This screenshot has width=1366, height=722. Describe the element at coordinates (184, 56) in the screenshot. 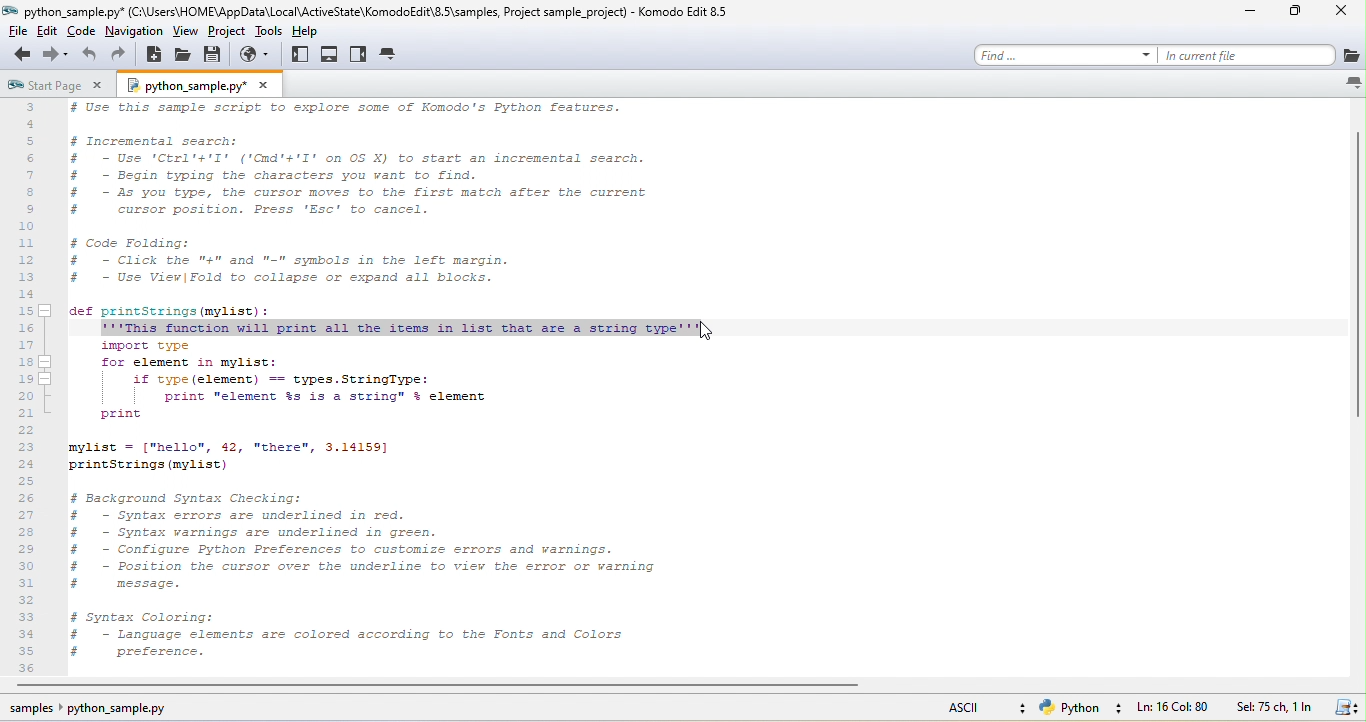

I see `open` at that location.